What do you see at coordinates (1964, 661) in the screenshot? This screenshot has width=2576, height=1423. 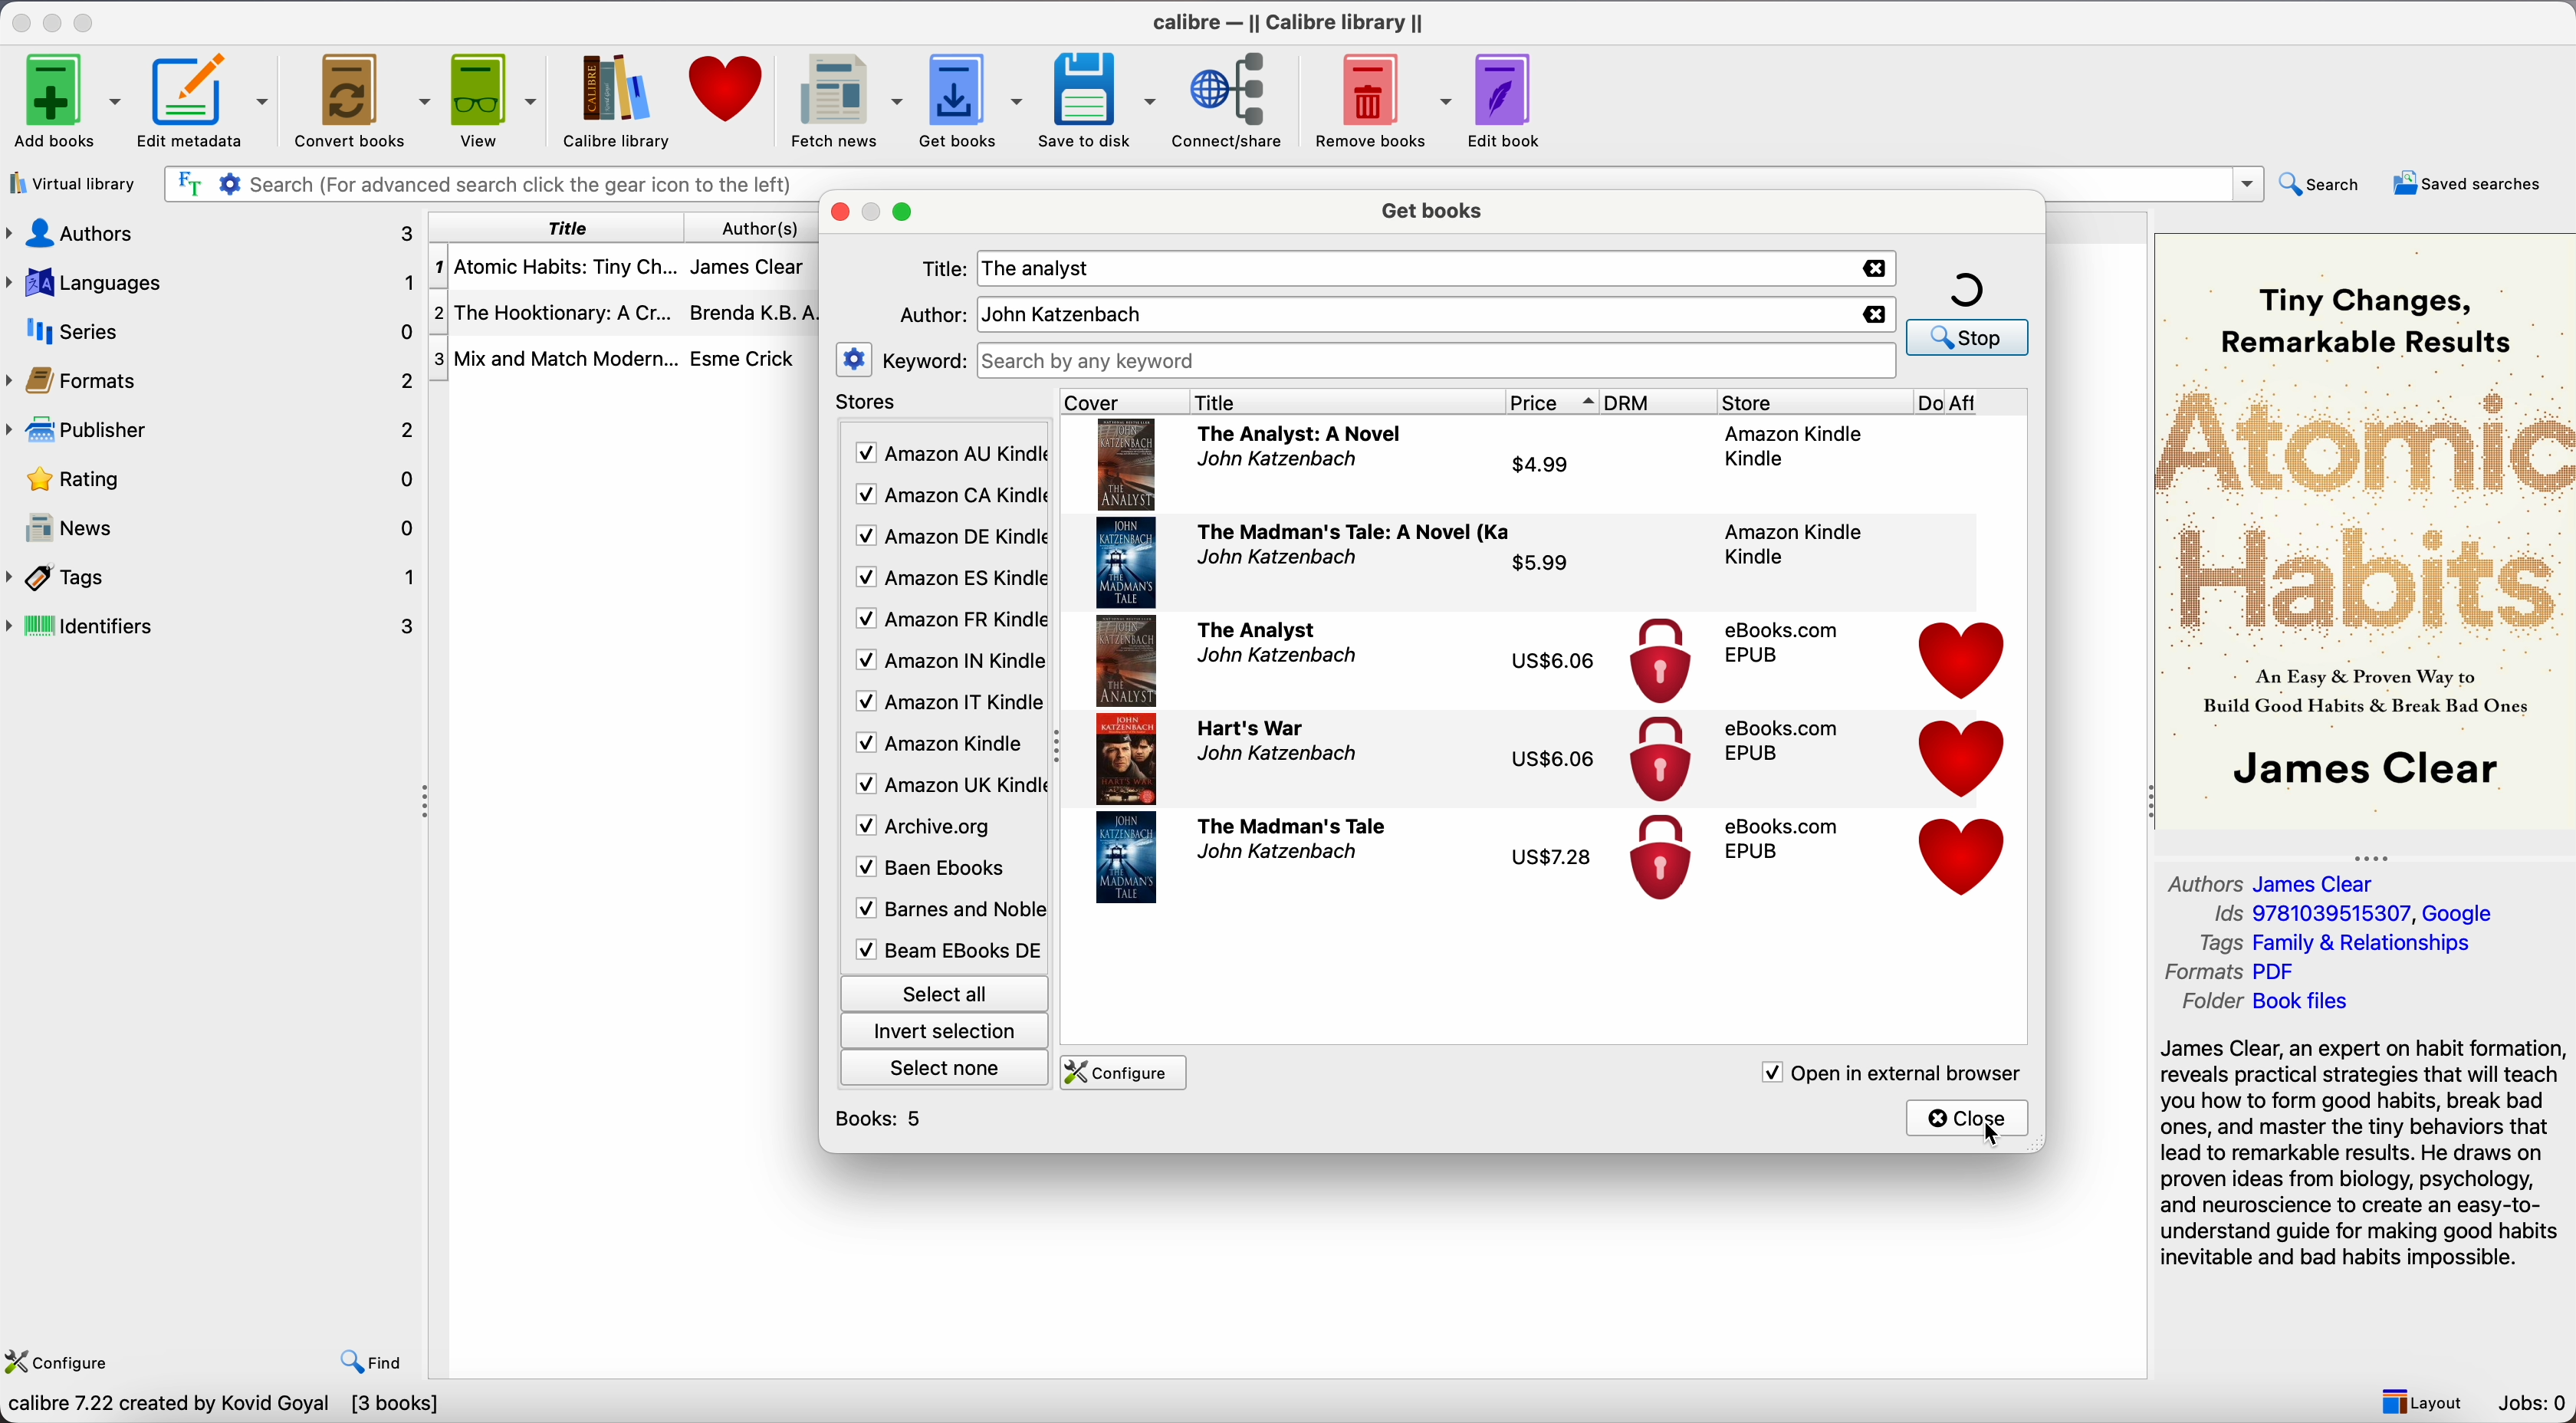 I see `donate` at bounding box center [1964, 661].